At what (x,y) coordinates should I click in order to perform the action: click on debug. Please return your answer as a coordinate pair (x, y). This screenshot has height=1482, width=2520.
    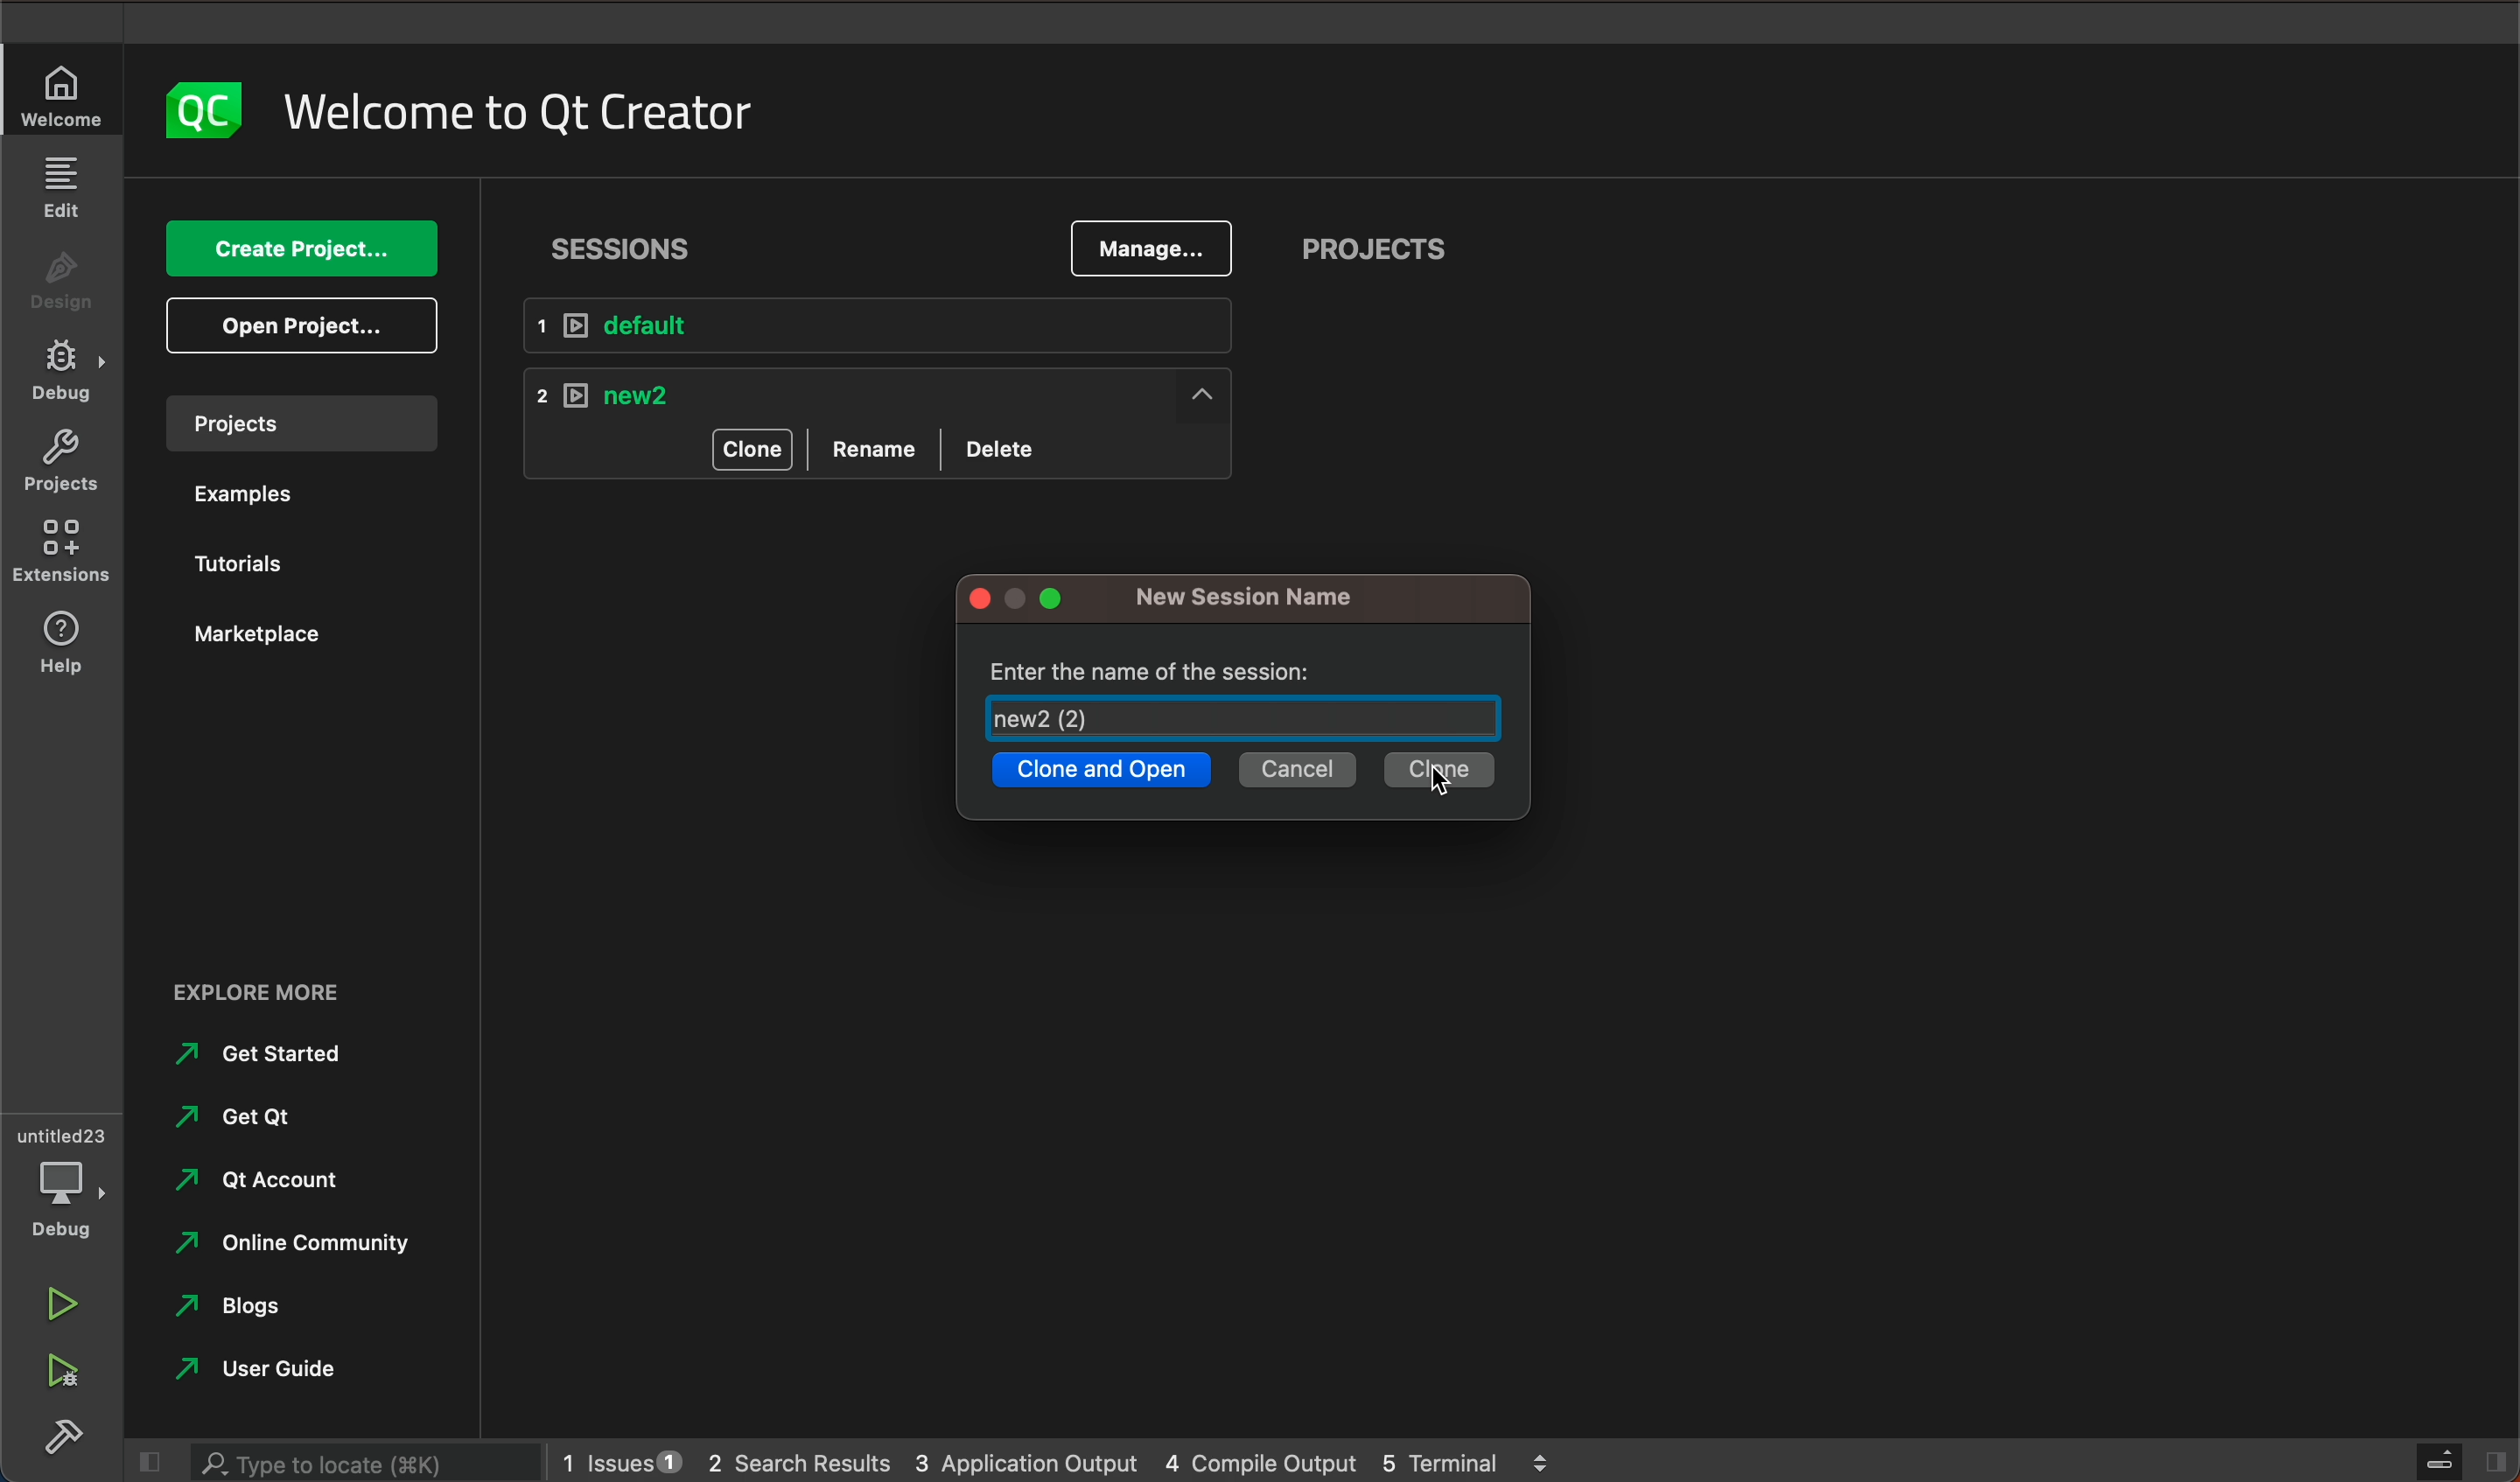
    Looking at the image, I should click on (67, 372).